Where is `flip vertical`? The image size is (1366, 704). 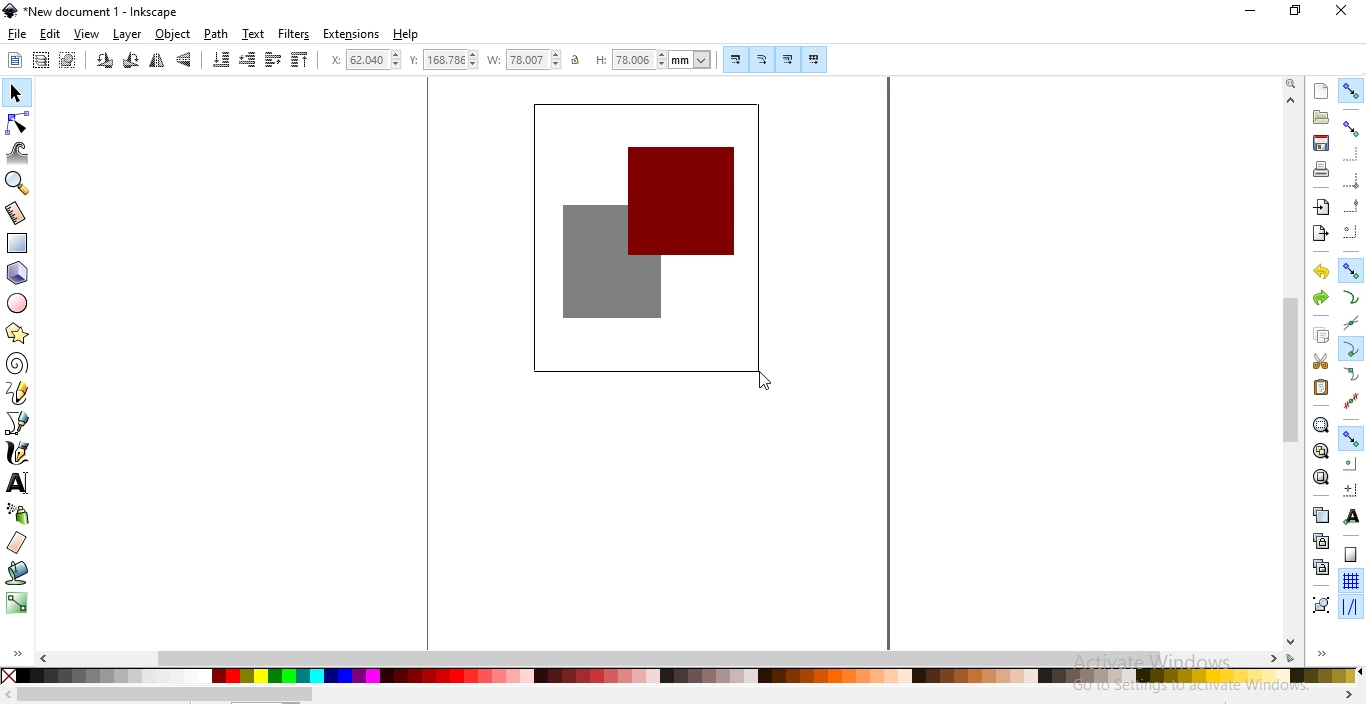
flip vertical is located at coordinates (186, 60).